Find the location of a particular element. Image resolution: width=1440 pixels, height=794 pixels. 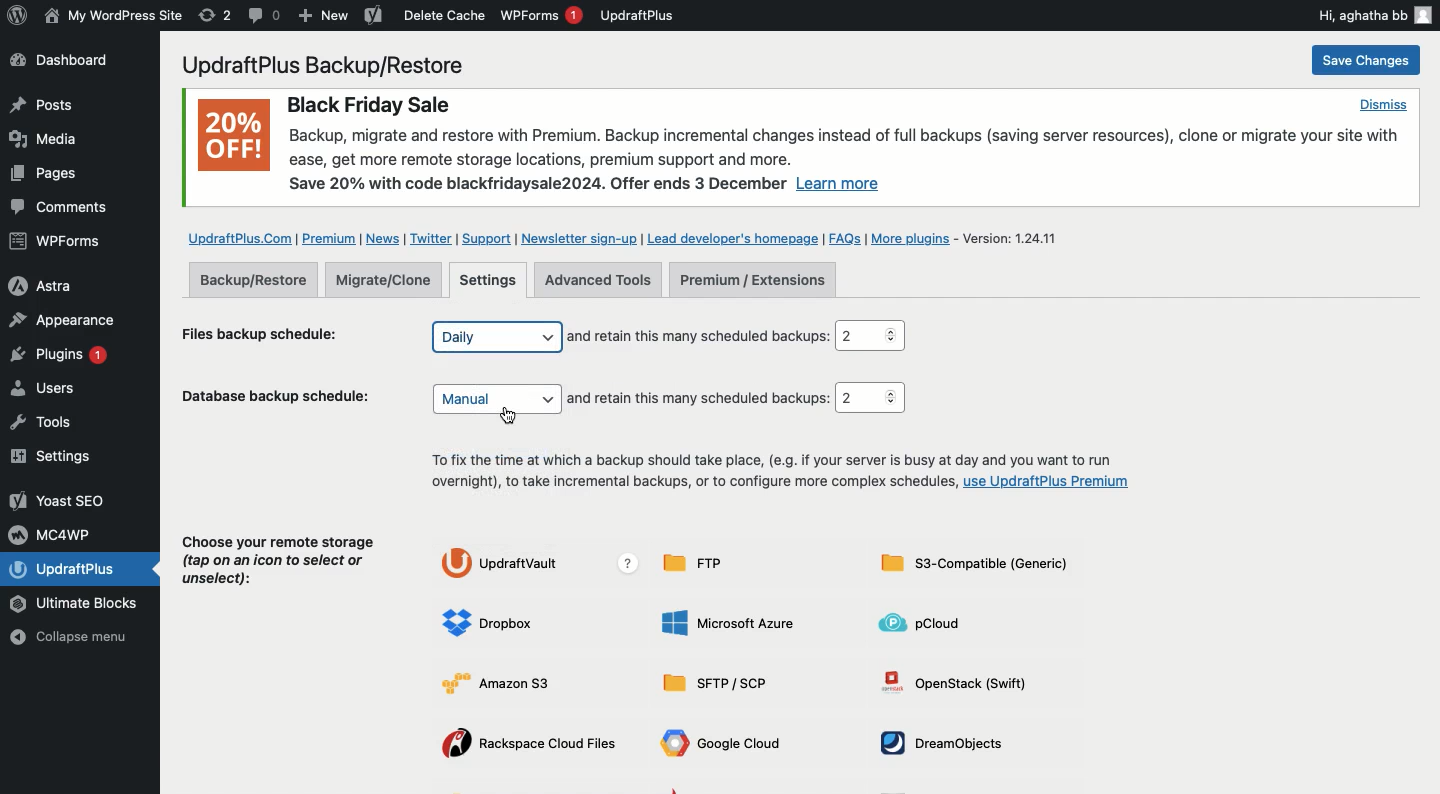

UpdraftVault is located at coordinates (544, 564).